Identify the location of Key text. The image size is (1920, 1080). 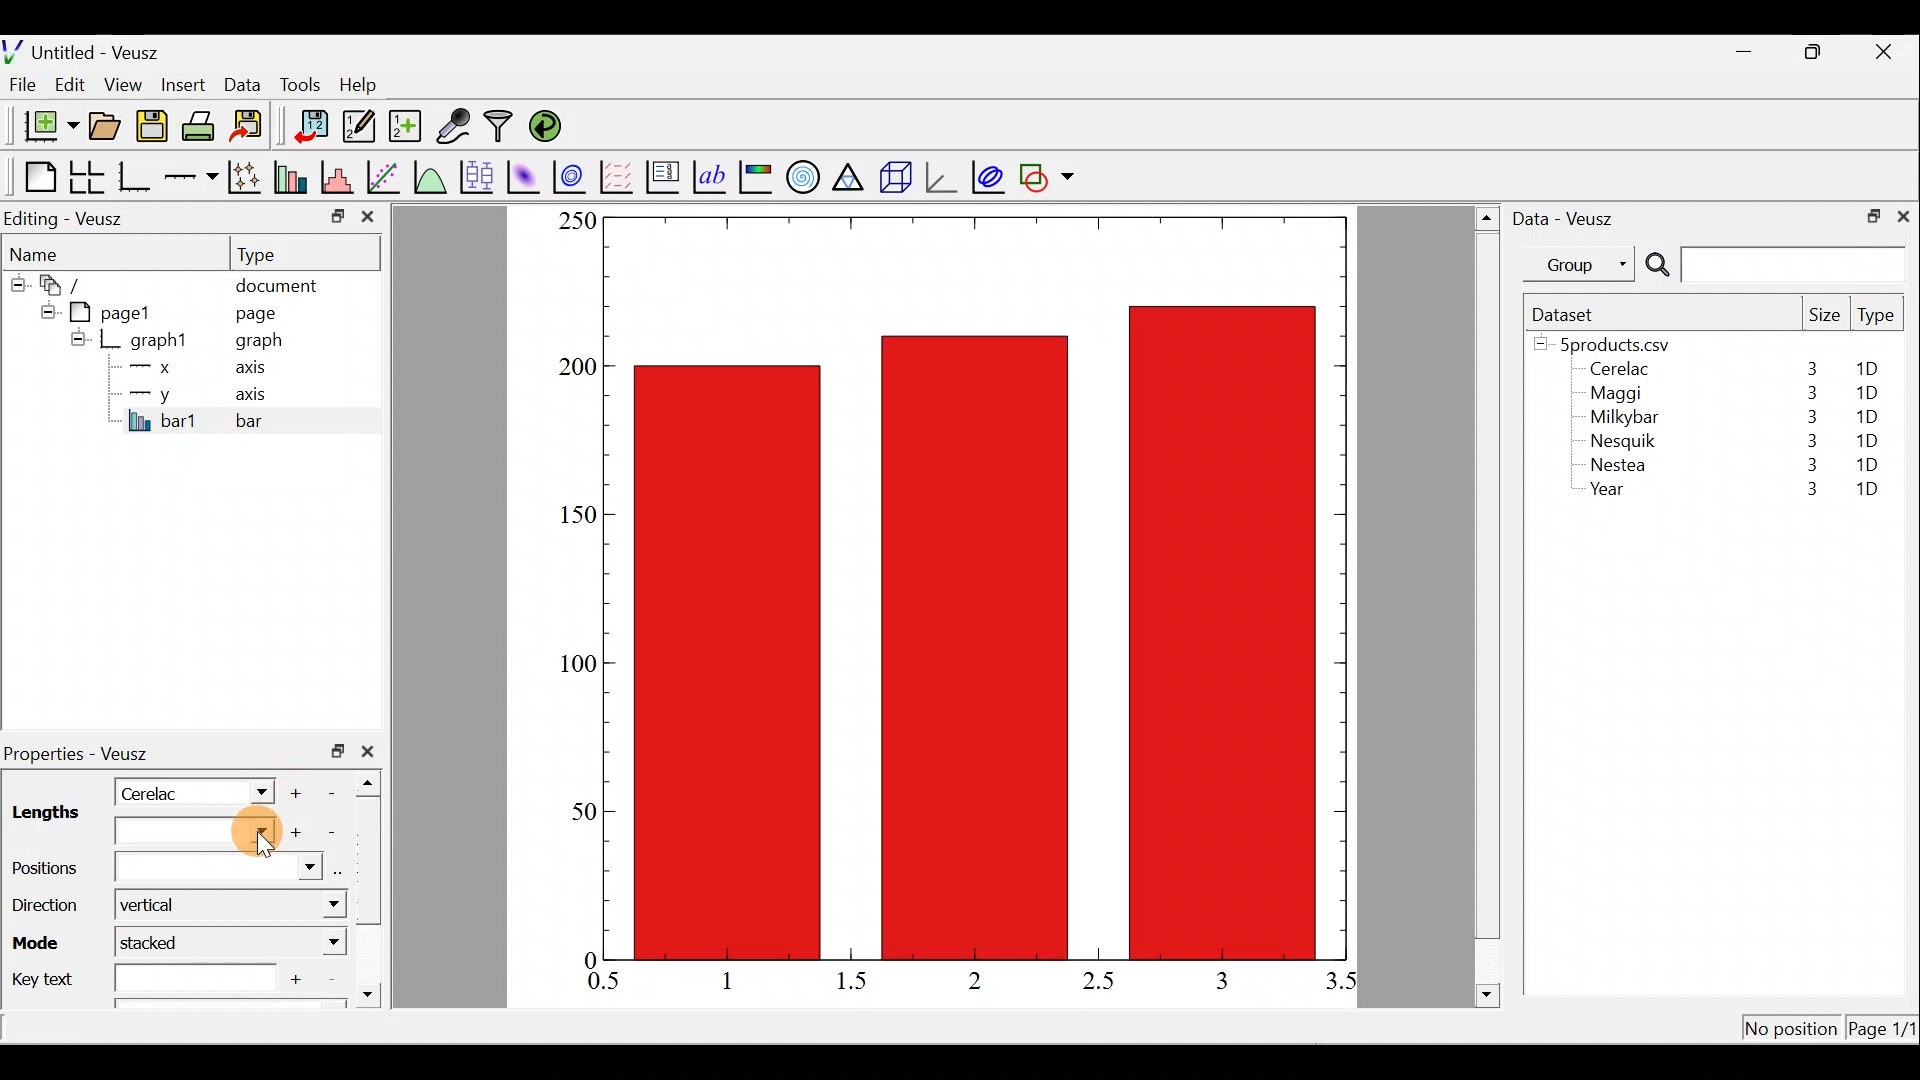
(139, 976).